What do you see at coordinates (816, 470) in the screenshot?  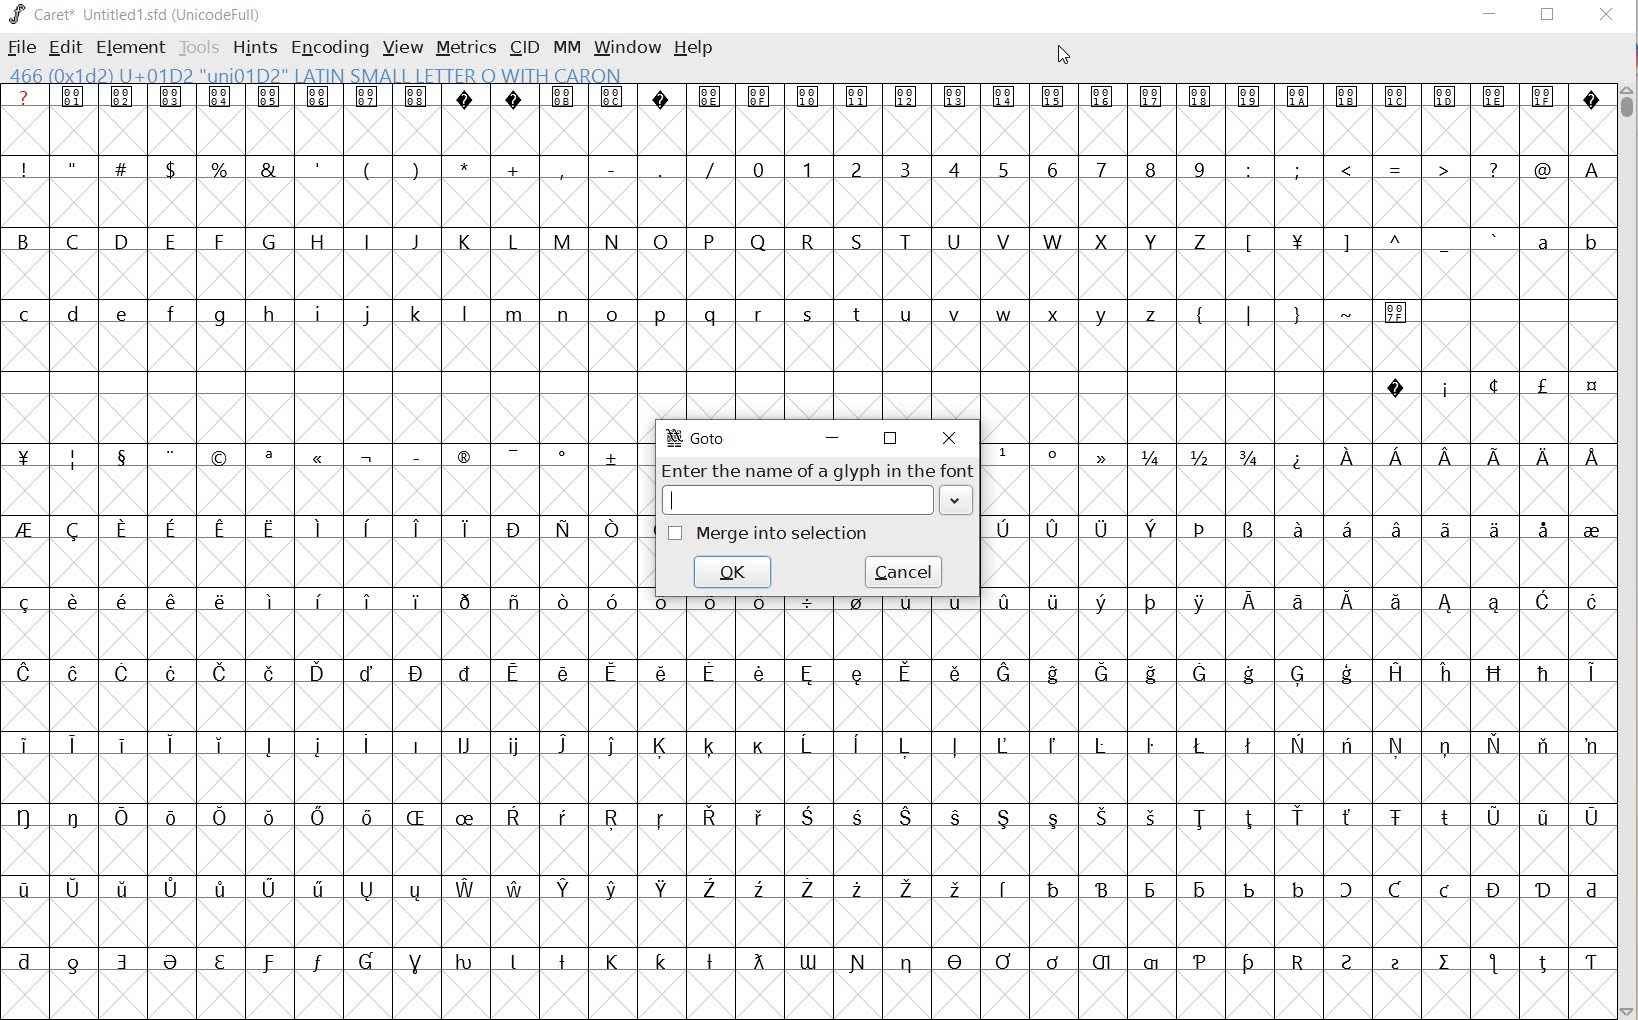 I see `ENTER THE NAME OF A GLYPH IN THE FONT` at bounding box center [816, 470].